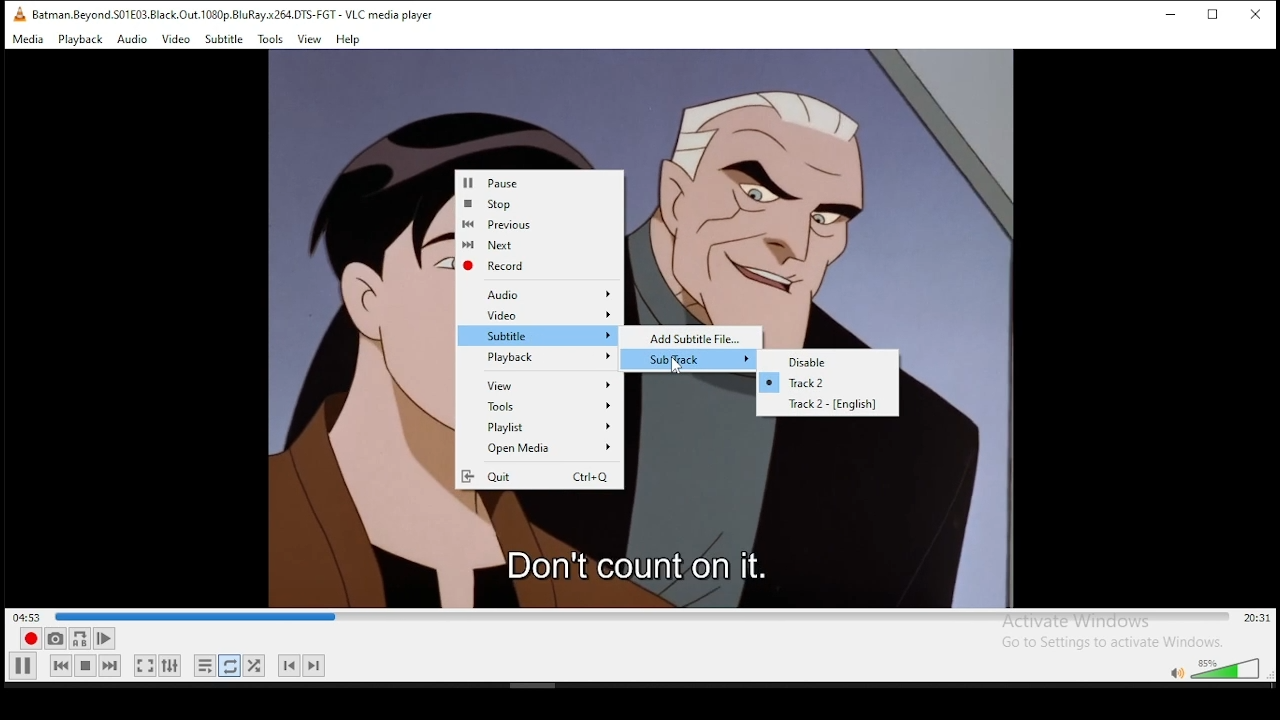 This screenshot has width=1280, height=720. I want to click on cursor, so click(678, 366).